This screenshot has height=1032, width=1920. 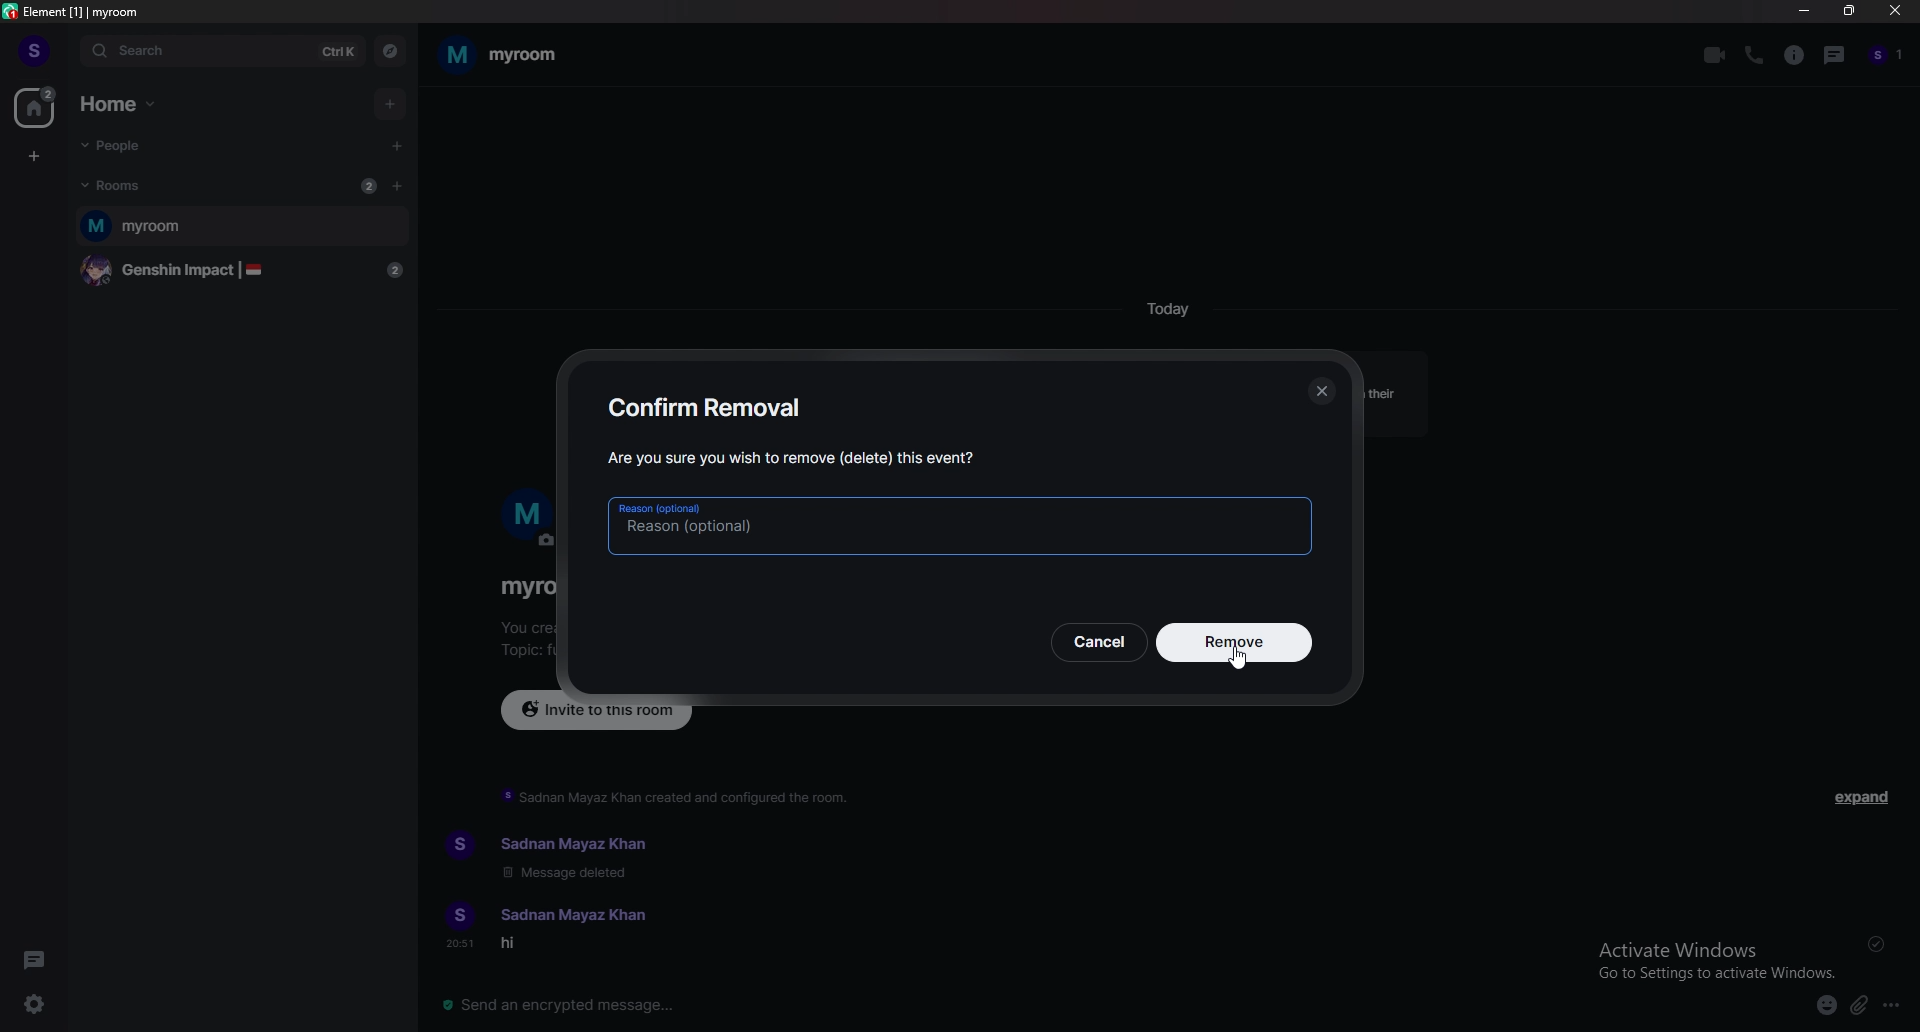 I want to click on explore rooms, so click(x=388, y=52).